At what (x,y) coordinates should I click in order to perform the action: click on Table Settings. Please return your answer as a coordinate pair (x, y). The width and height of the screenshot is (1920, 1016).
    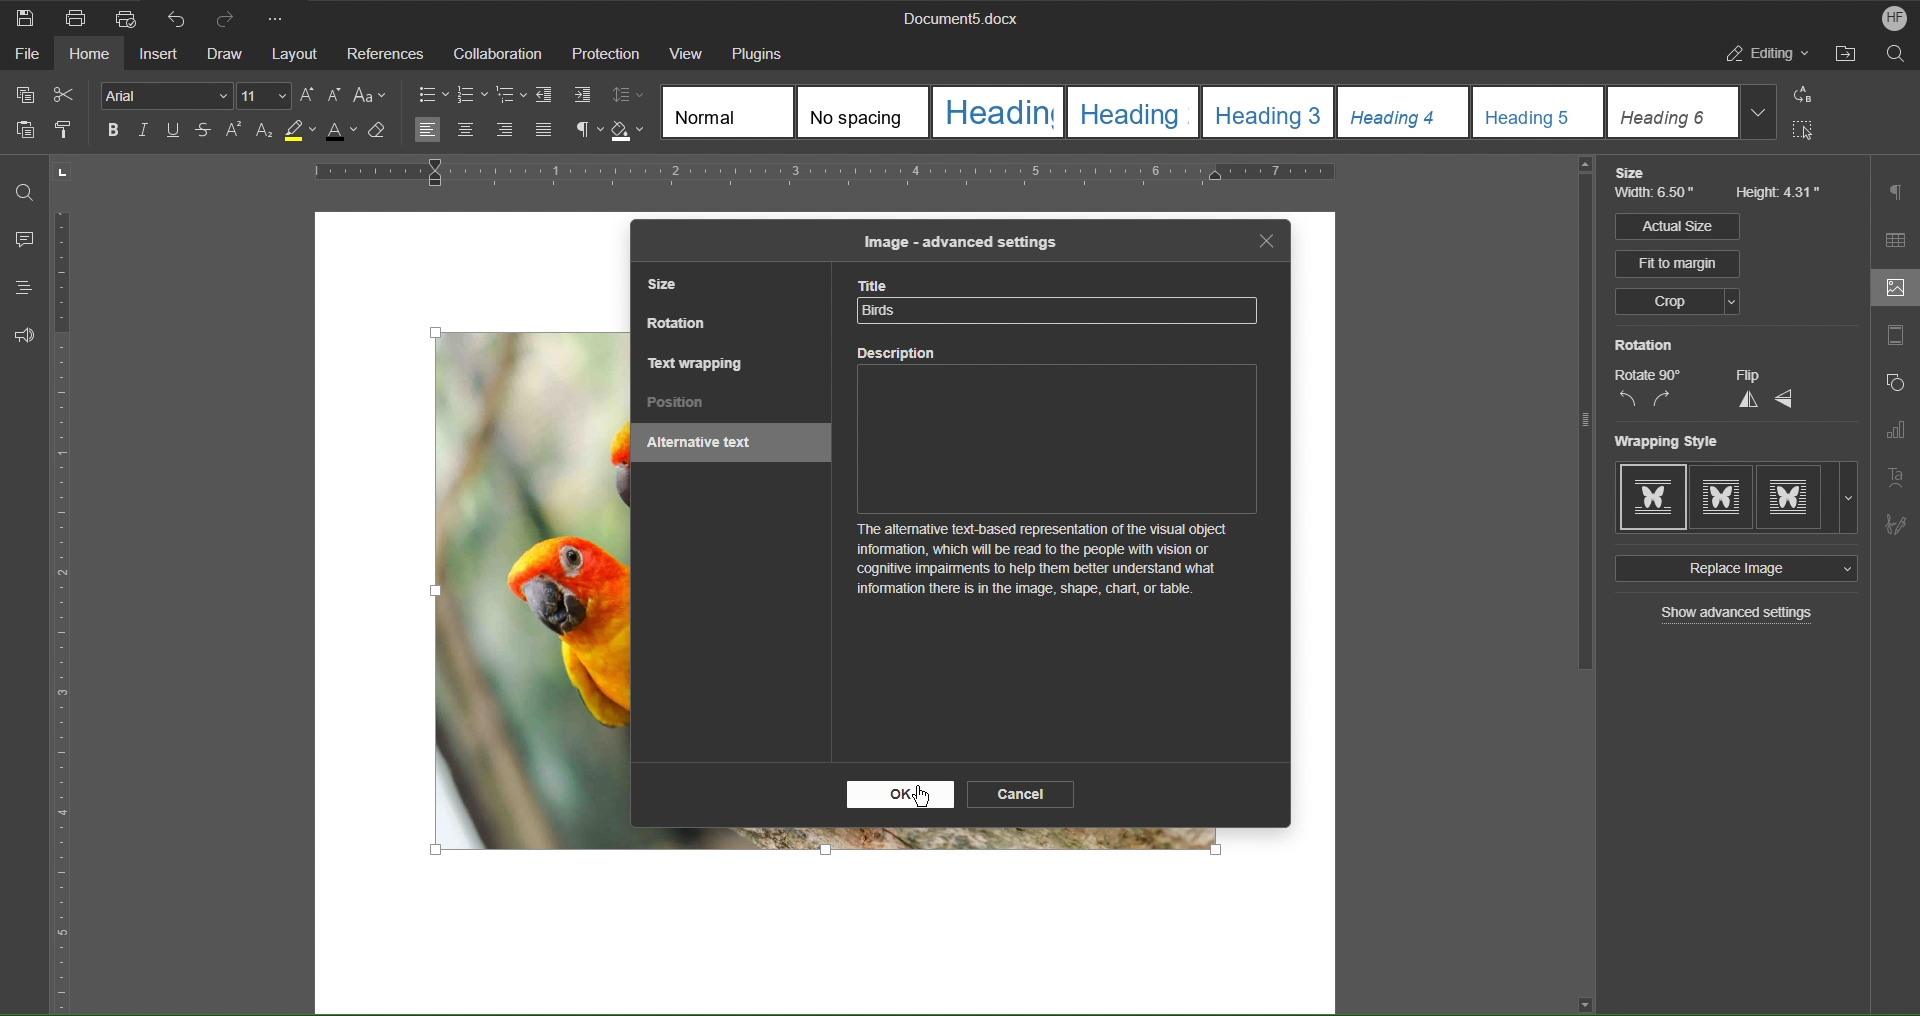
    Looking at the image, I should click on (1896, 240).